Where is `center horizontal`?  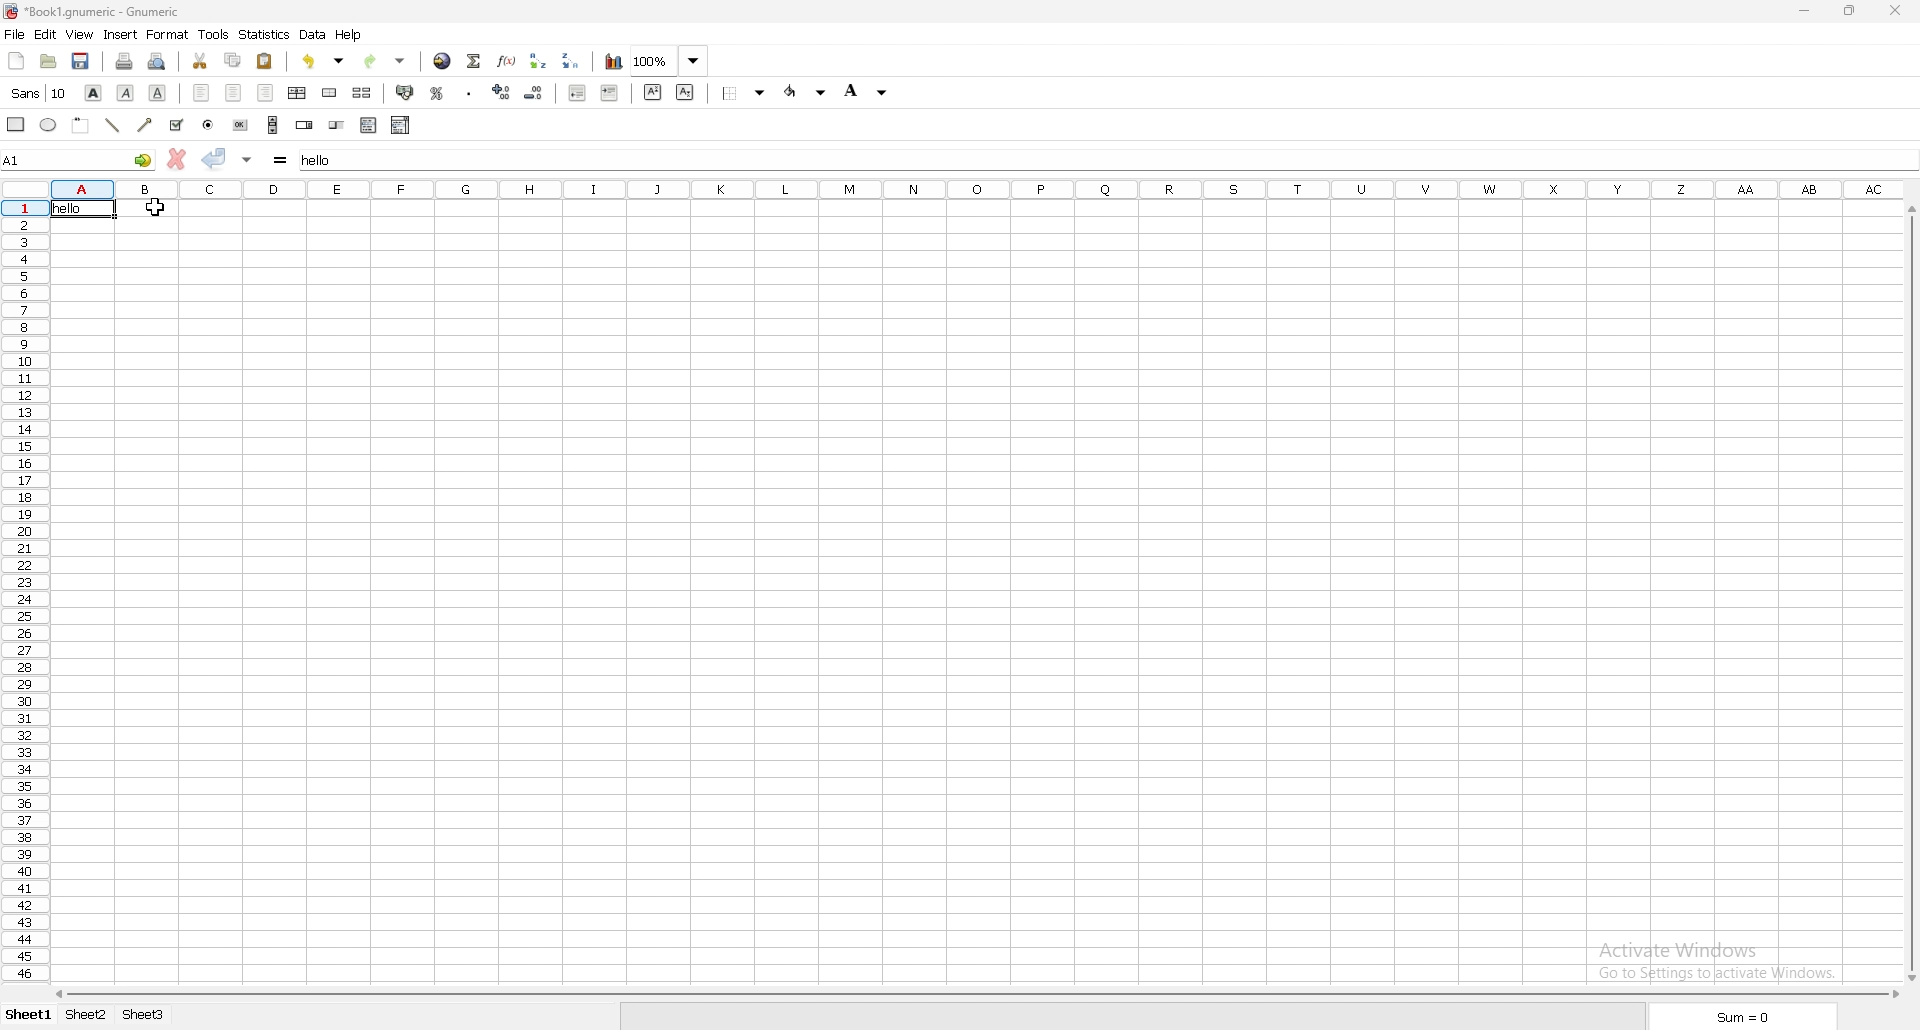 center horizontal is located at coordinates (298, 94).